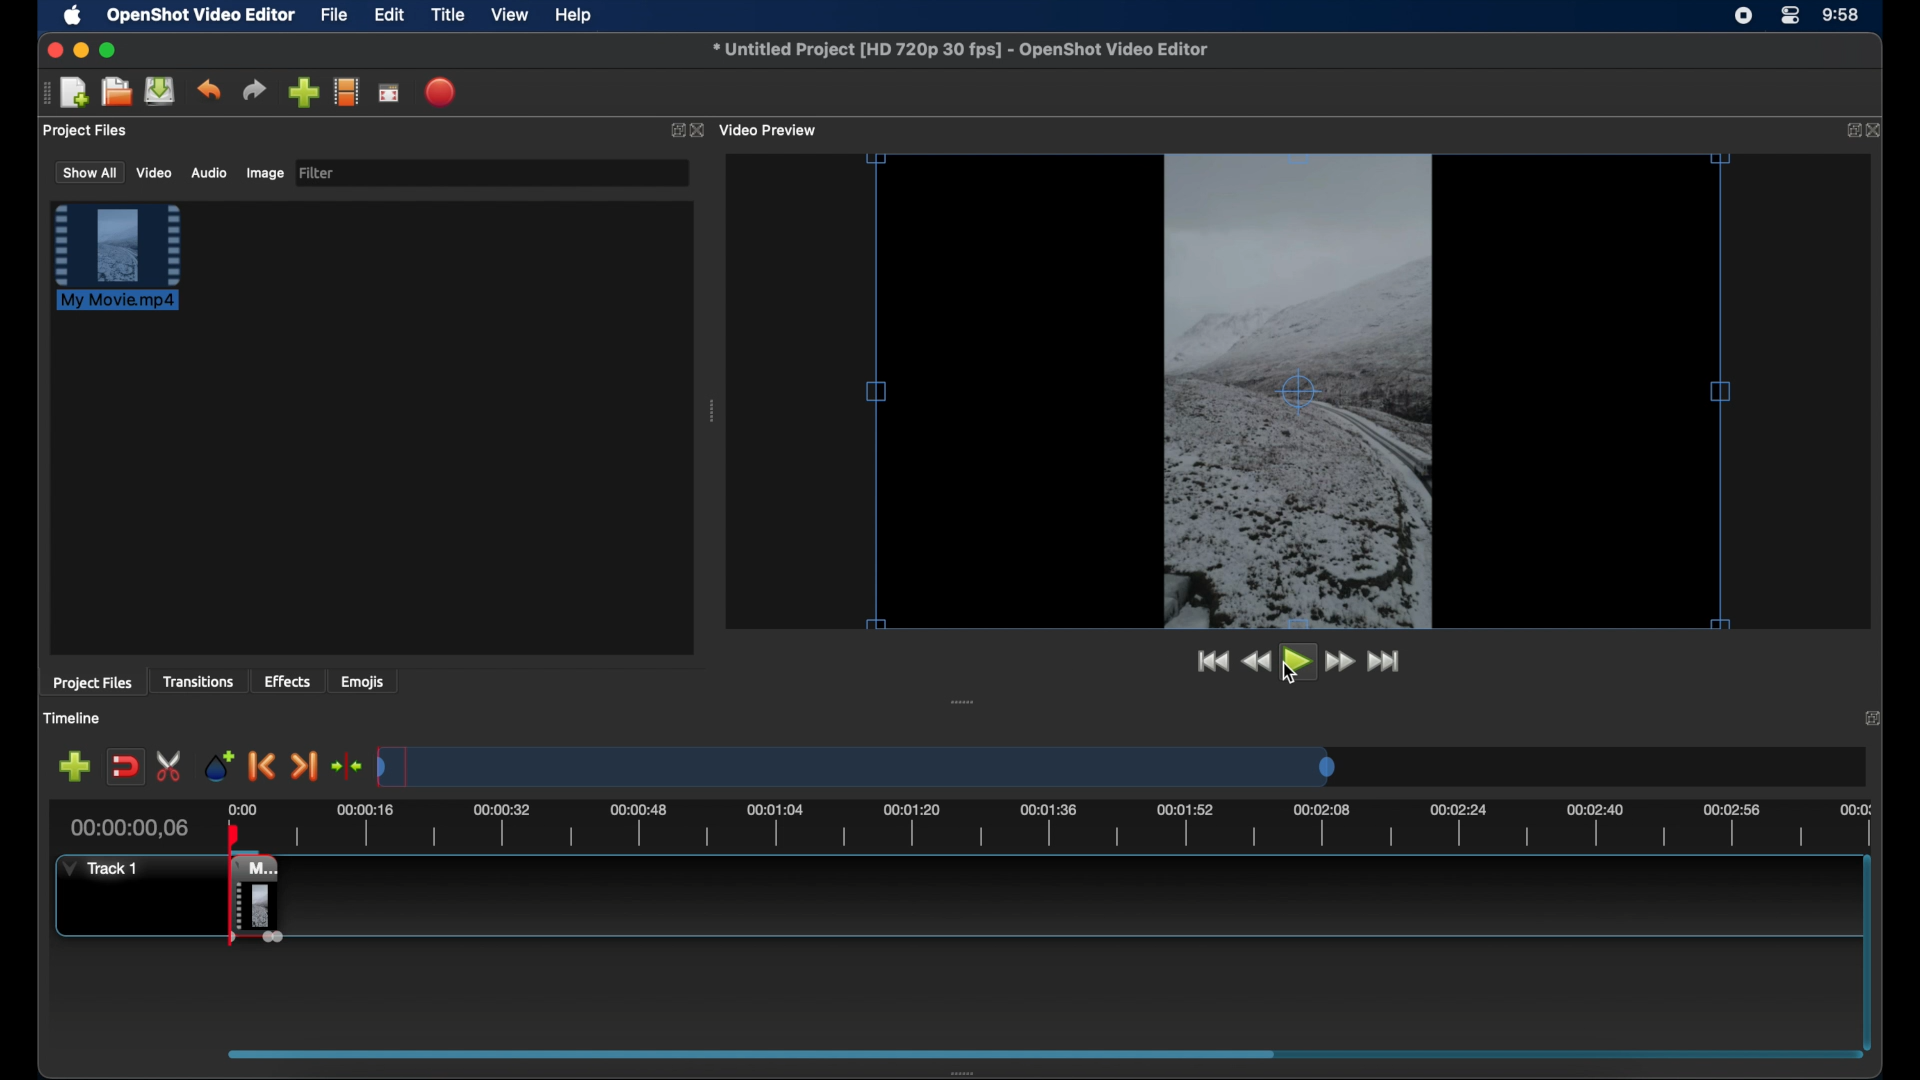  What do you see at coordinates (969, 1072) in the screenshot?
I see `drag handle` at bounding box center [969, 1072].